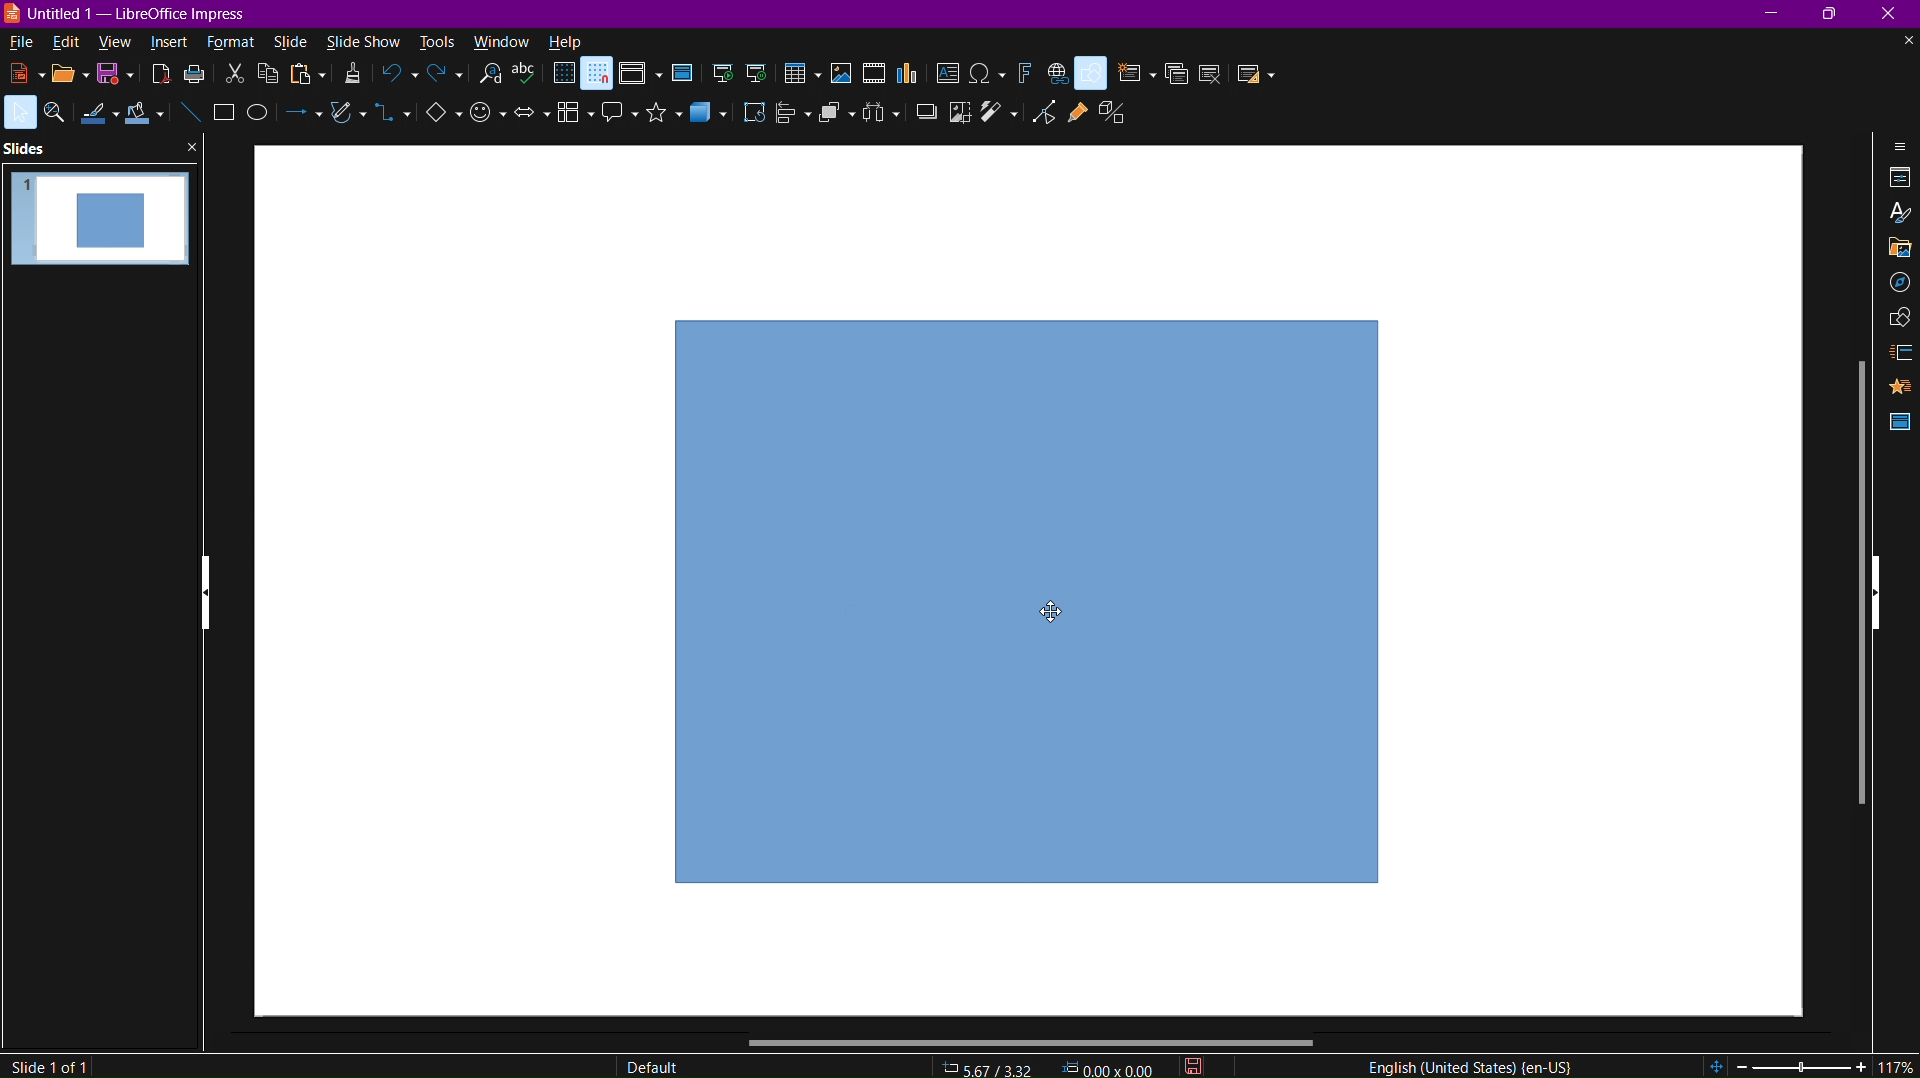 The width and height of the screenshot is (1920, 1078). I want to click on Spellcheck, so click(529, 78).